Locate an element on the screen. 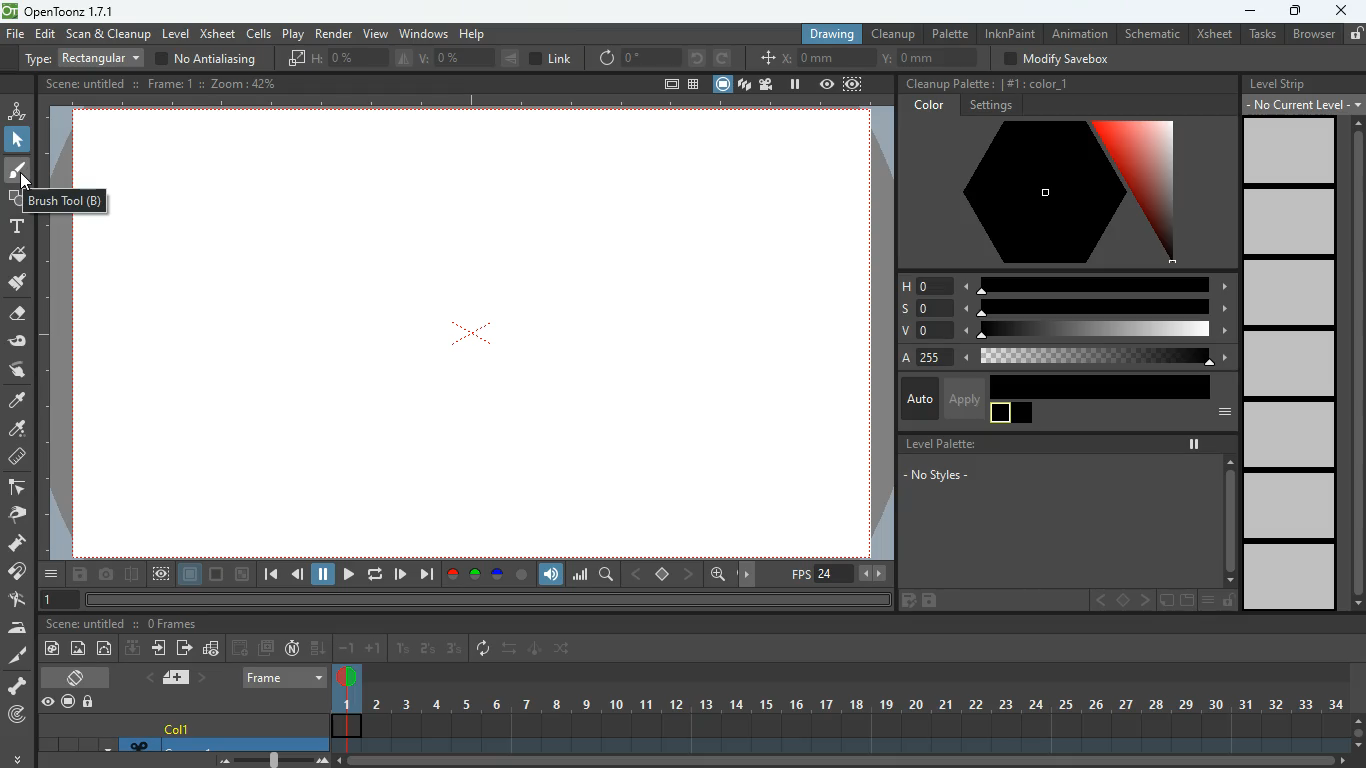 The height and width of the screenshot is (768, 1366). scroll is located at coordinates (1352, 364).